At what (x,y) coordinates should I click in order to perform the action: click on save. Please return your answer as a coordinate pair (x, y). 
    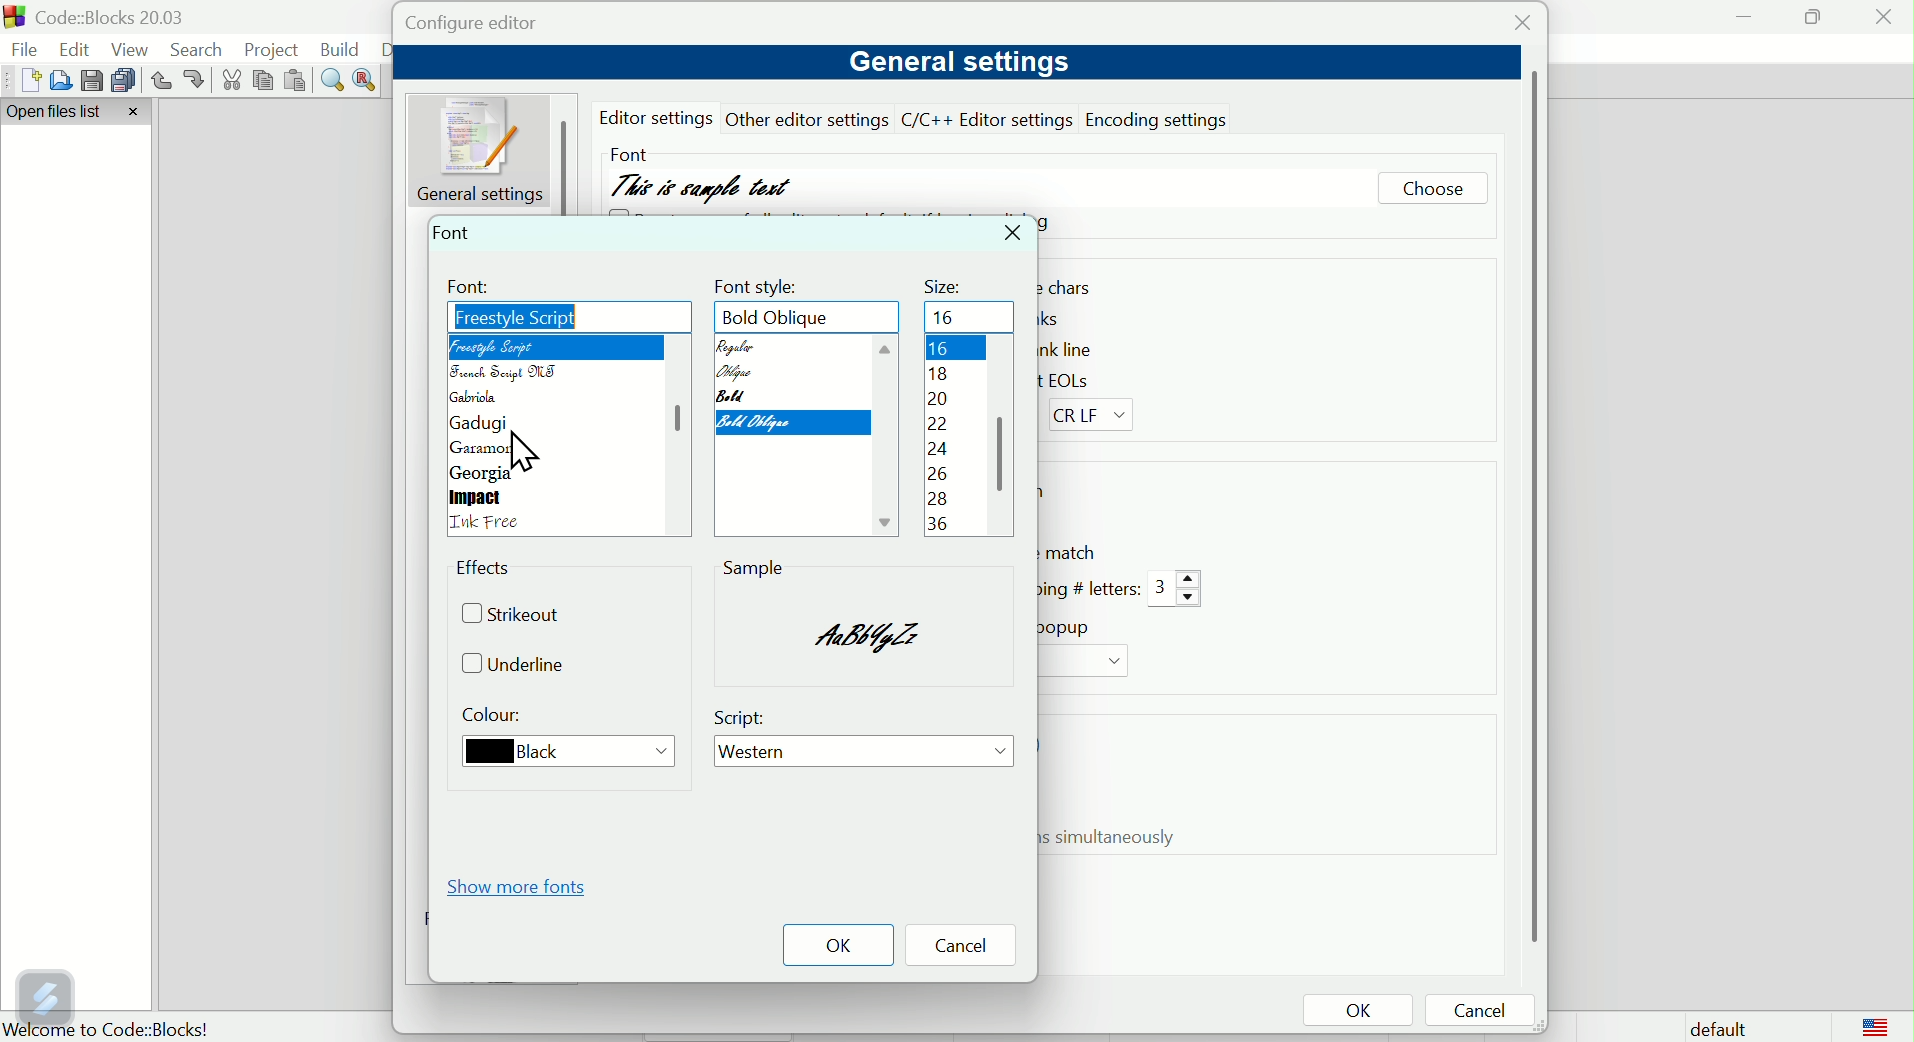
    Looking at the image, I should click on (89, 78).